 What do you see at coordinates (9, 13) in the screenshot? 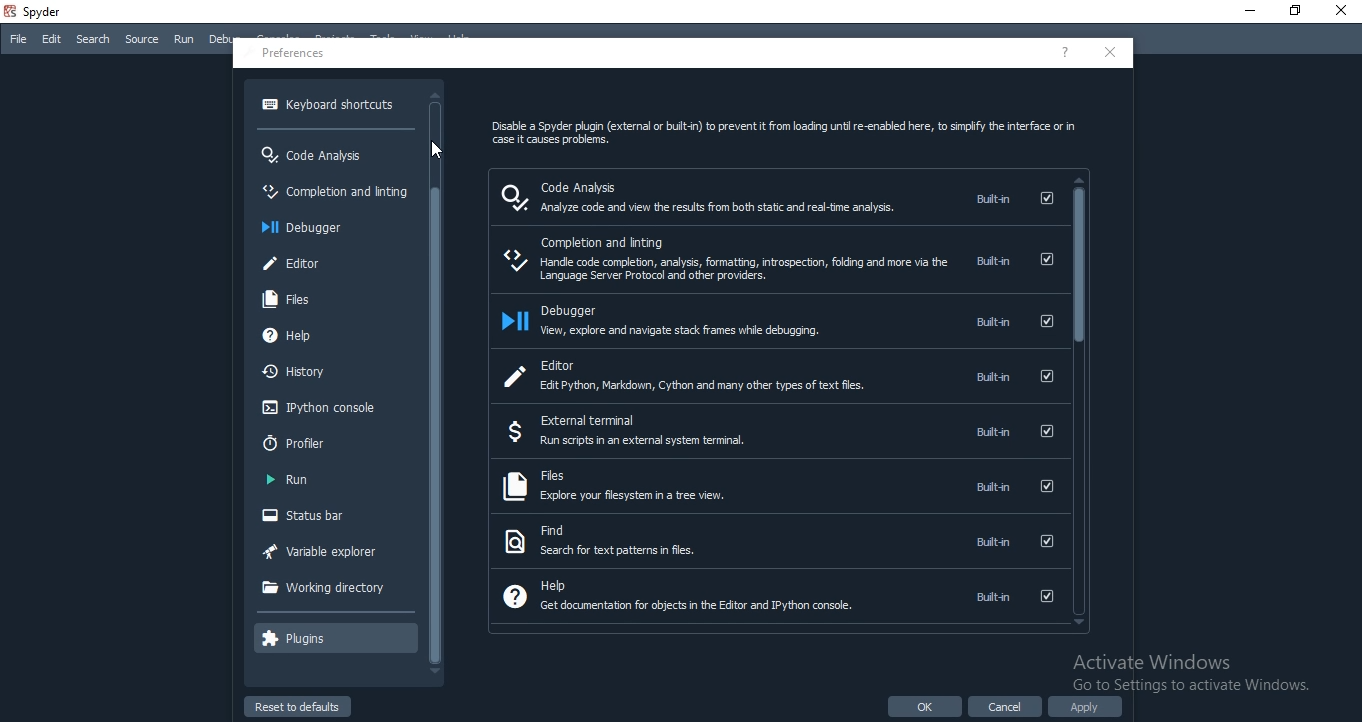
I see `spyder logo` at bounding box center [9, 13].